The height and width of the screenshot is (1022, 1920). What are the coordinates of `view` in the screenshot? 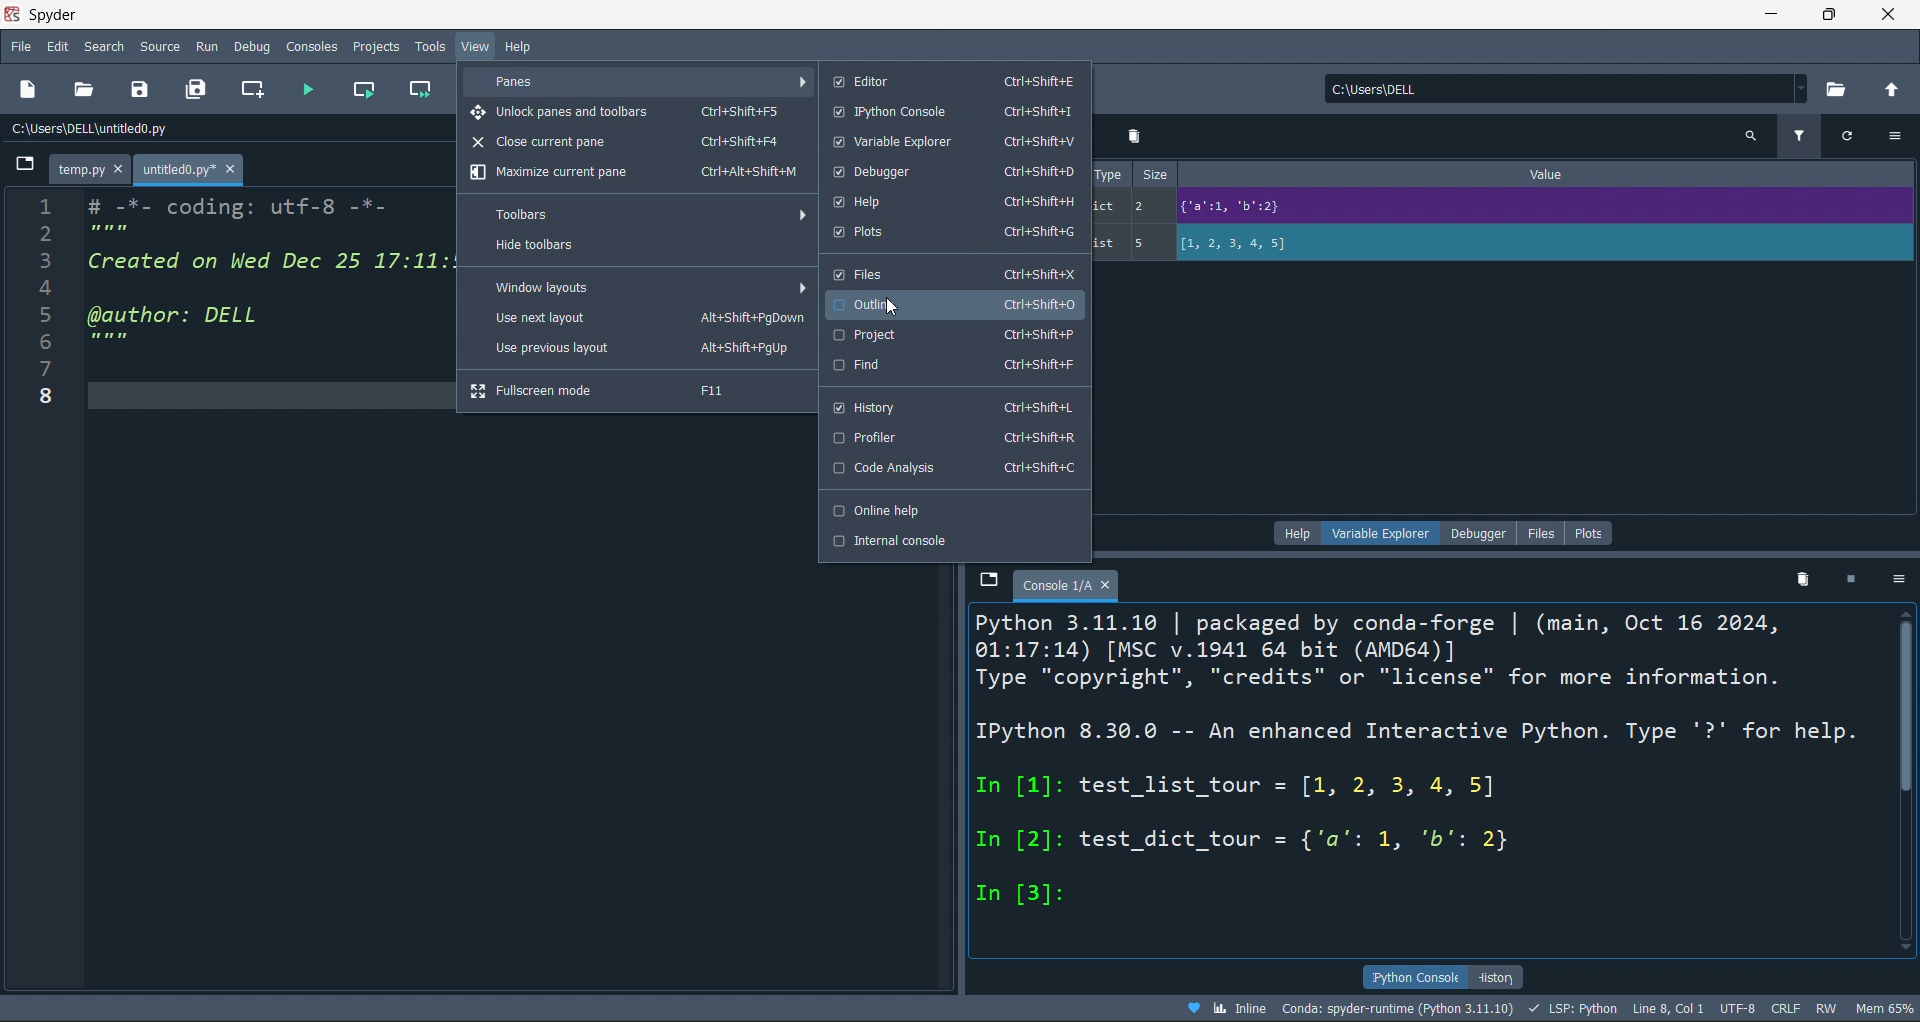 It's located at (473, 45).